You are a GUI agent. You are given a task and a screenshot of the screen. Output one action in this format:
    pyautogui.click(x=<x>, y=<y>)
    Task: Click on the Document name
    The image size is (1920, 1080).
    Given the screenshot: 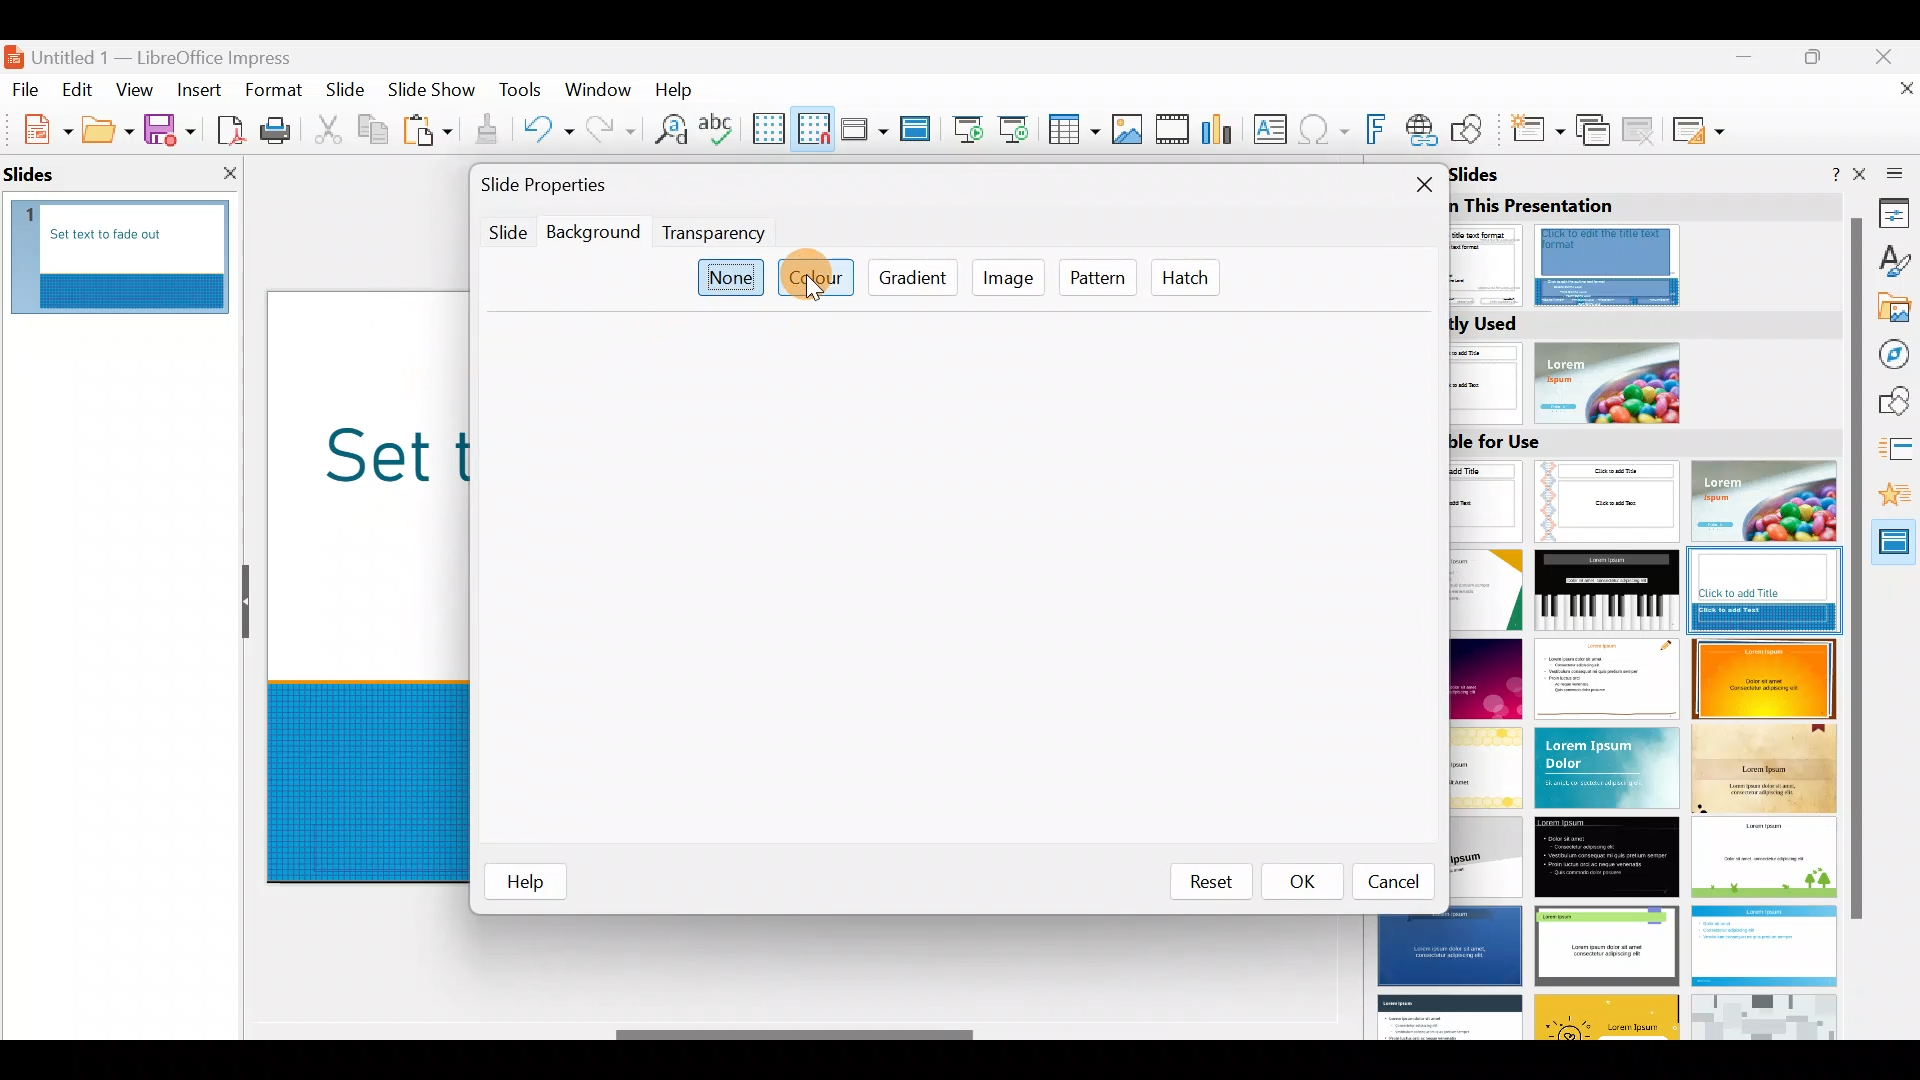 What is the action you would take?
    pyautogui.click(x=163, y=52)
    